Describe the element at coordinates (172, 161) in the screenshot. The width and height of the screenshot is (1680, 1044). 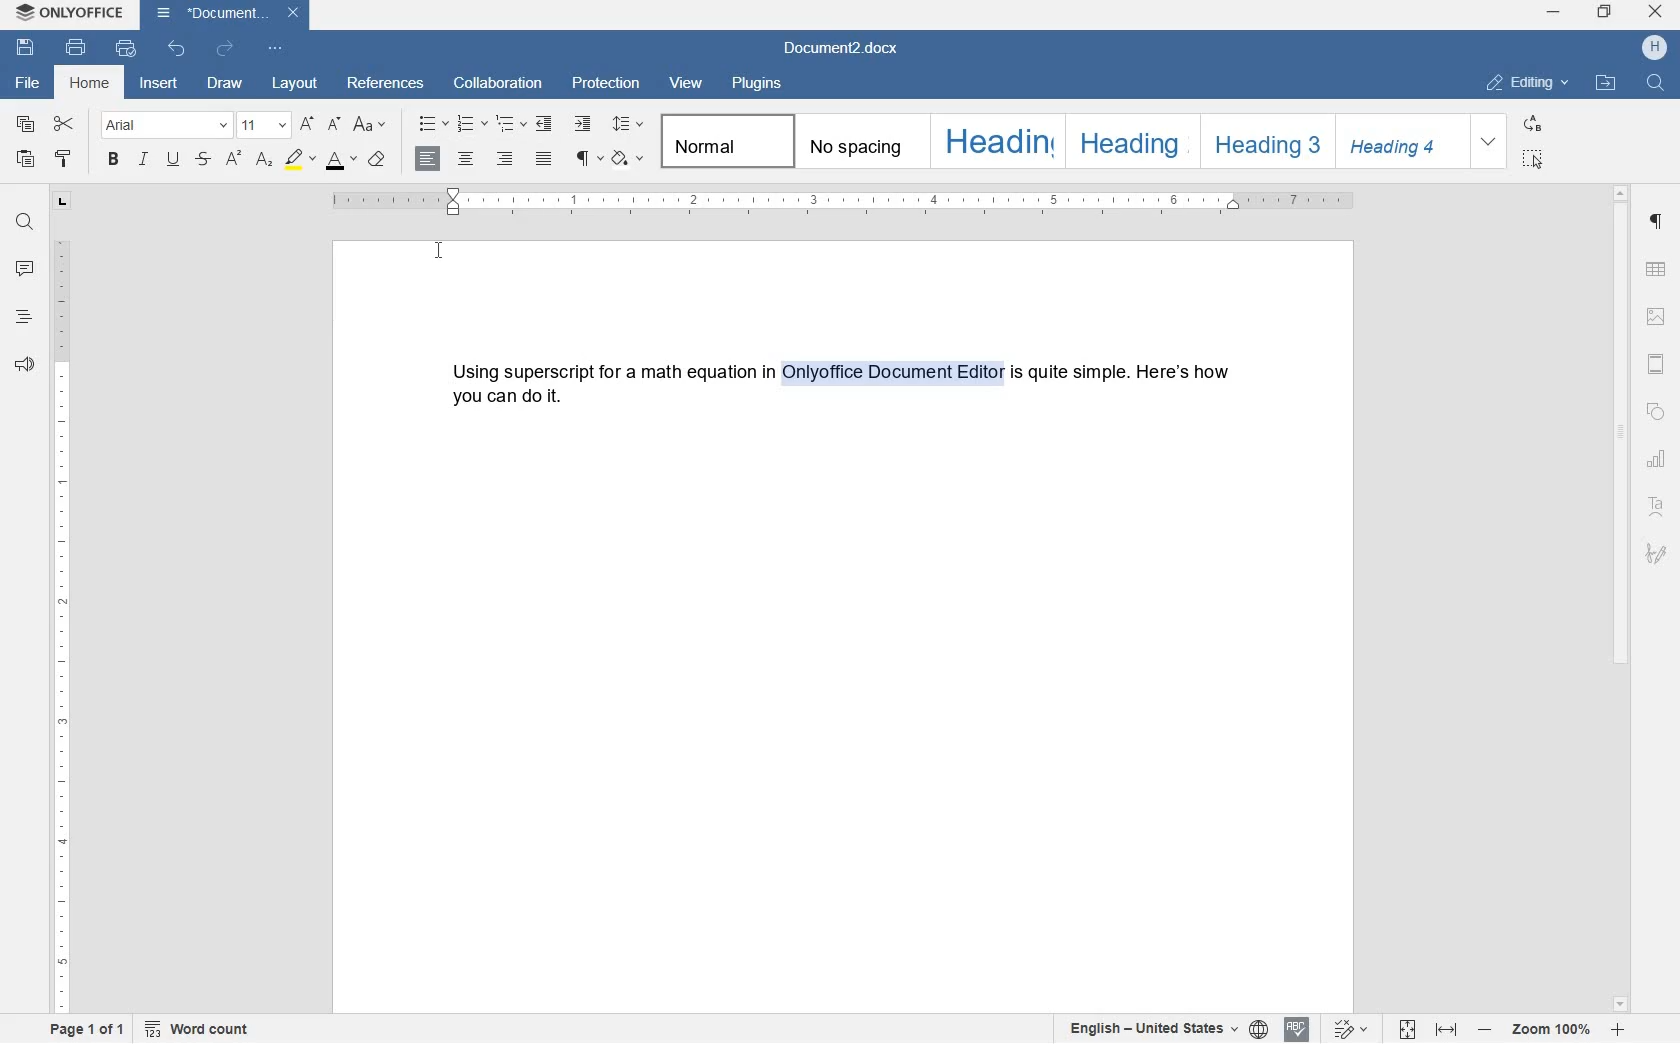
I see `underline` at that location.